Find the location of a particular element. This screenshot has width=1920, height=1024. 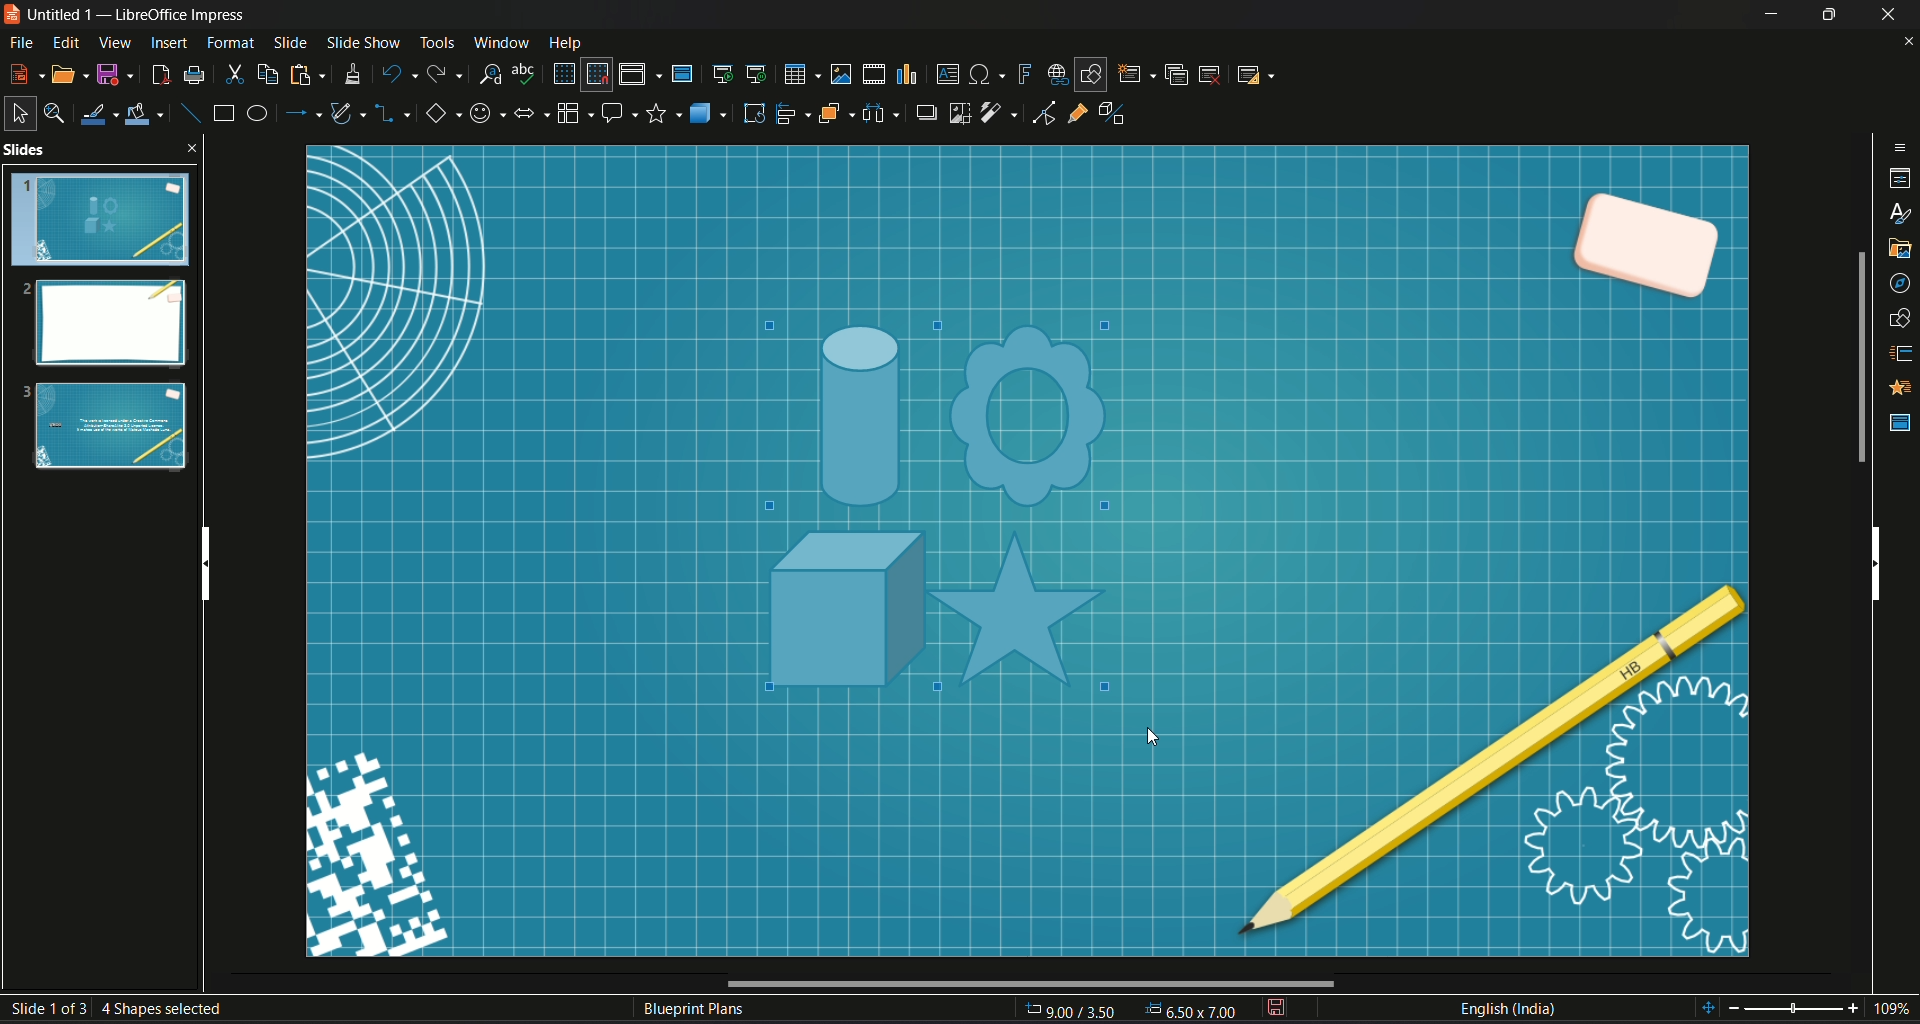

Edit is located at coordinates (67, 43).